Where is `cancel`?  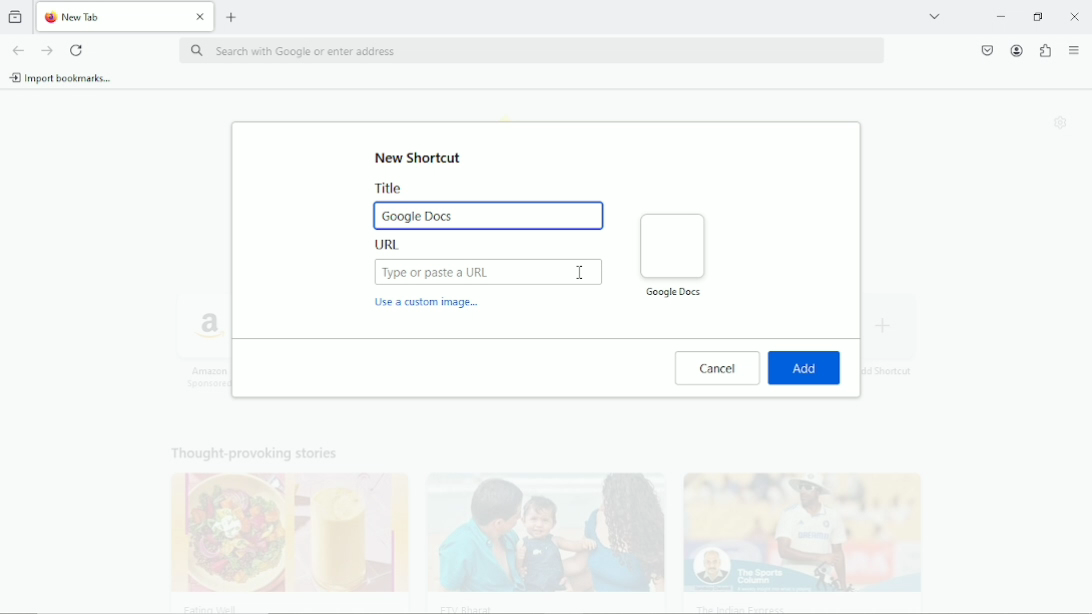 cancel is located at coordinates (717, 368).